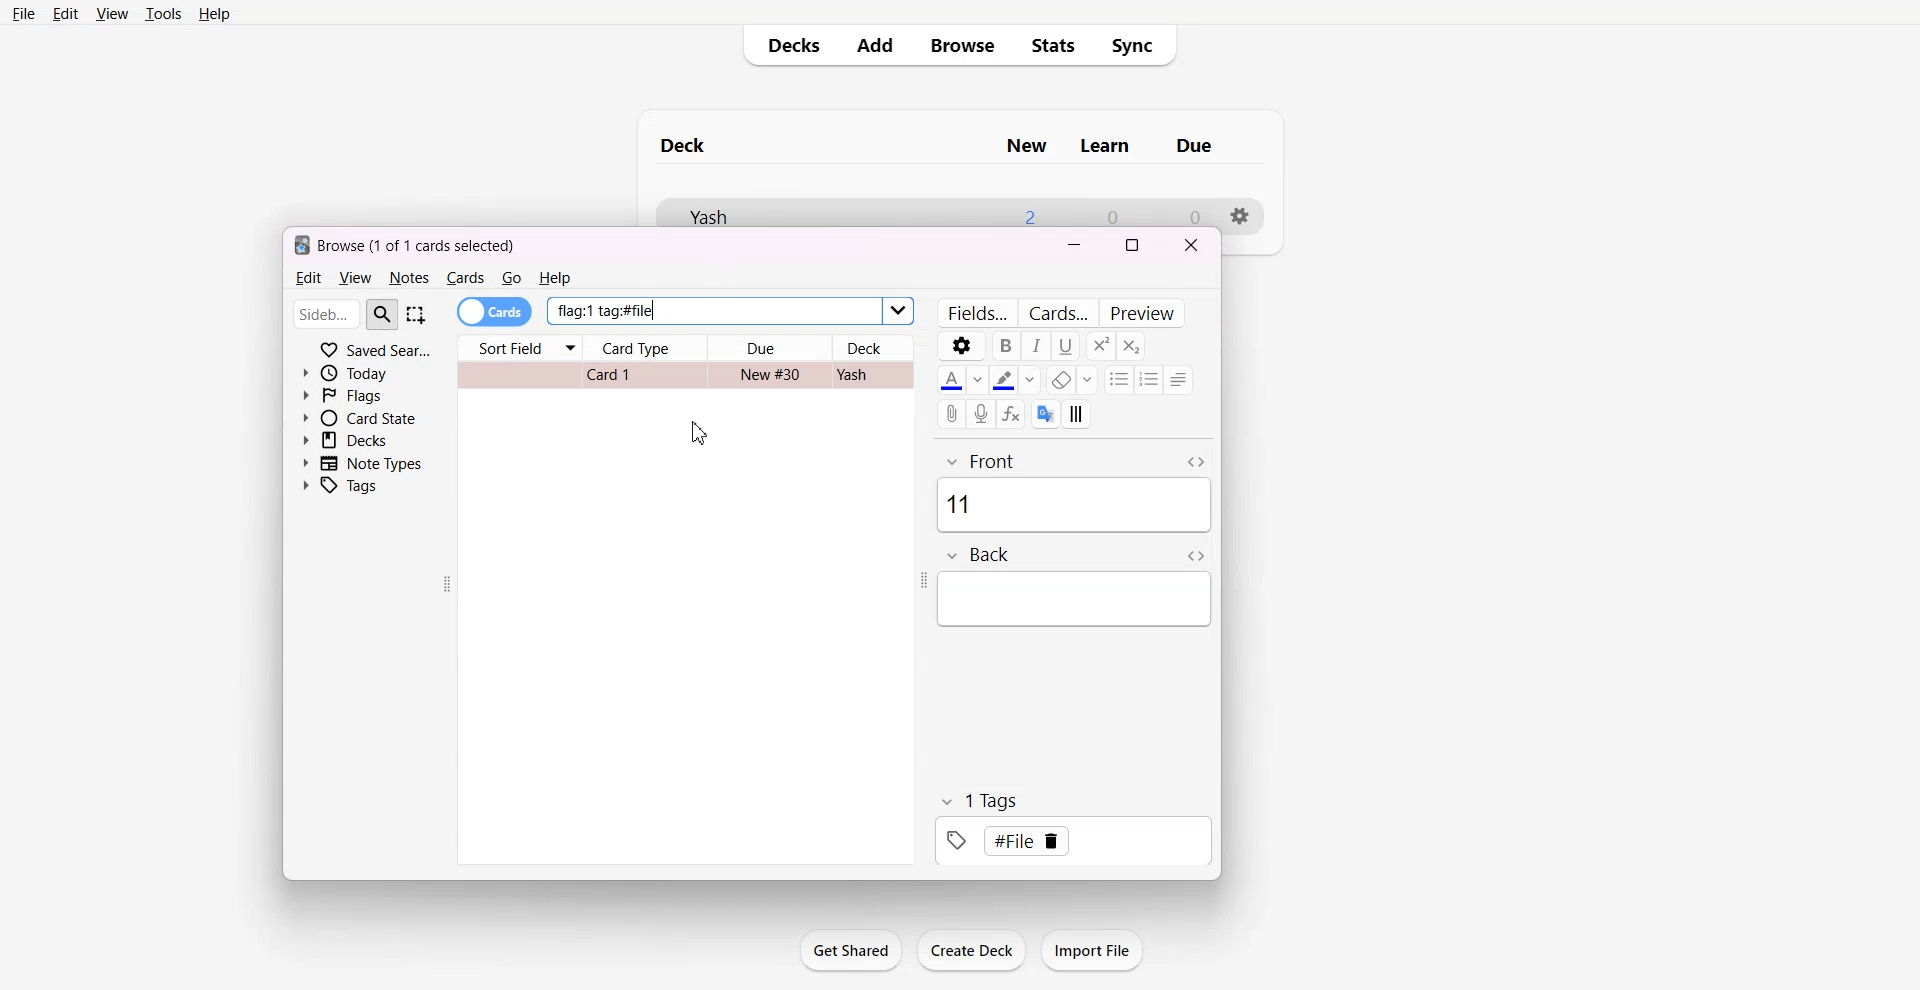  What do you see at coordinates (976, 312) in the screenshot?
I see `Fields` at bounding box center [976, 312].